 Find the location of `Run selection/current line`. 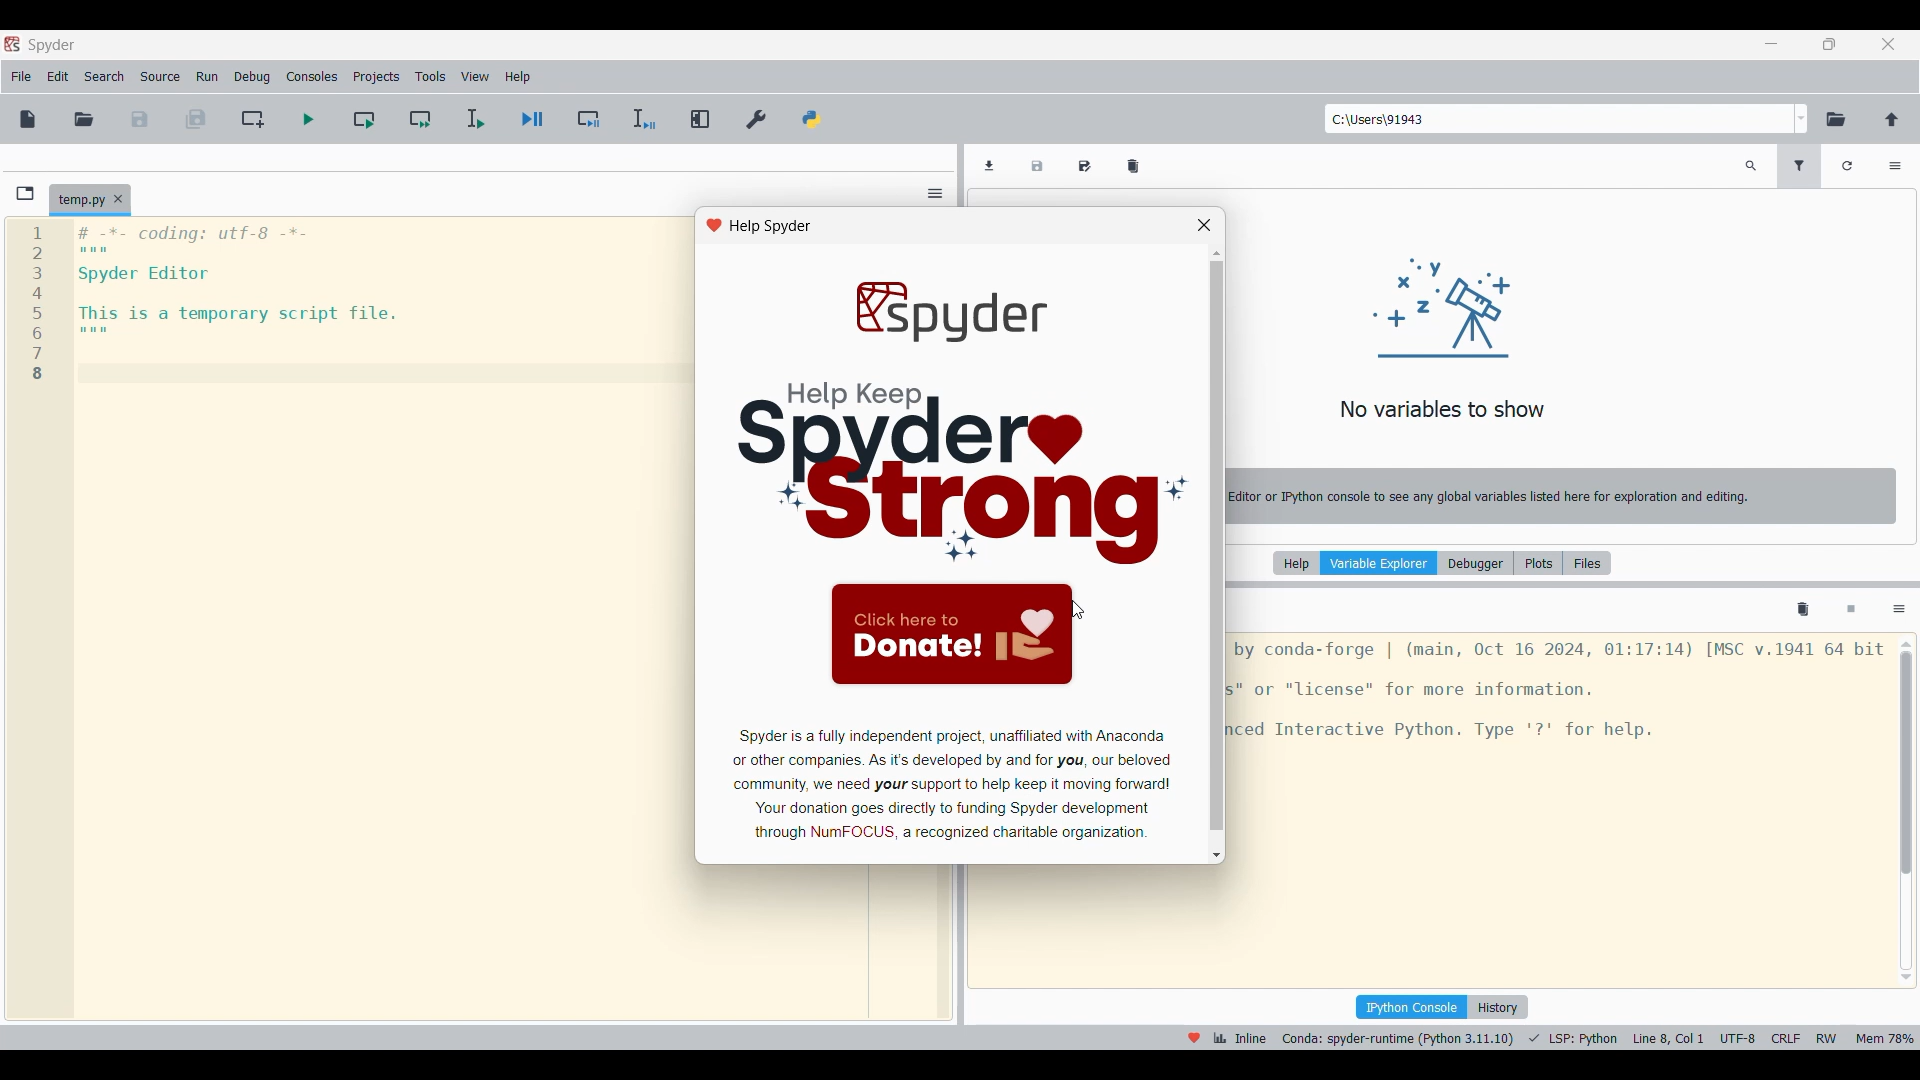

Run selection/current line is located at coordinates (475, 119).